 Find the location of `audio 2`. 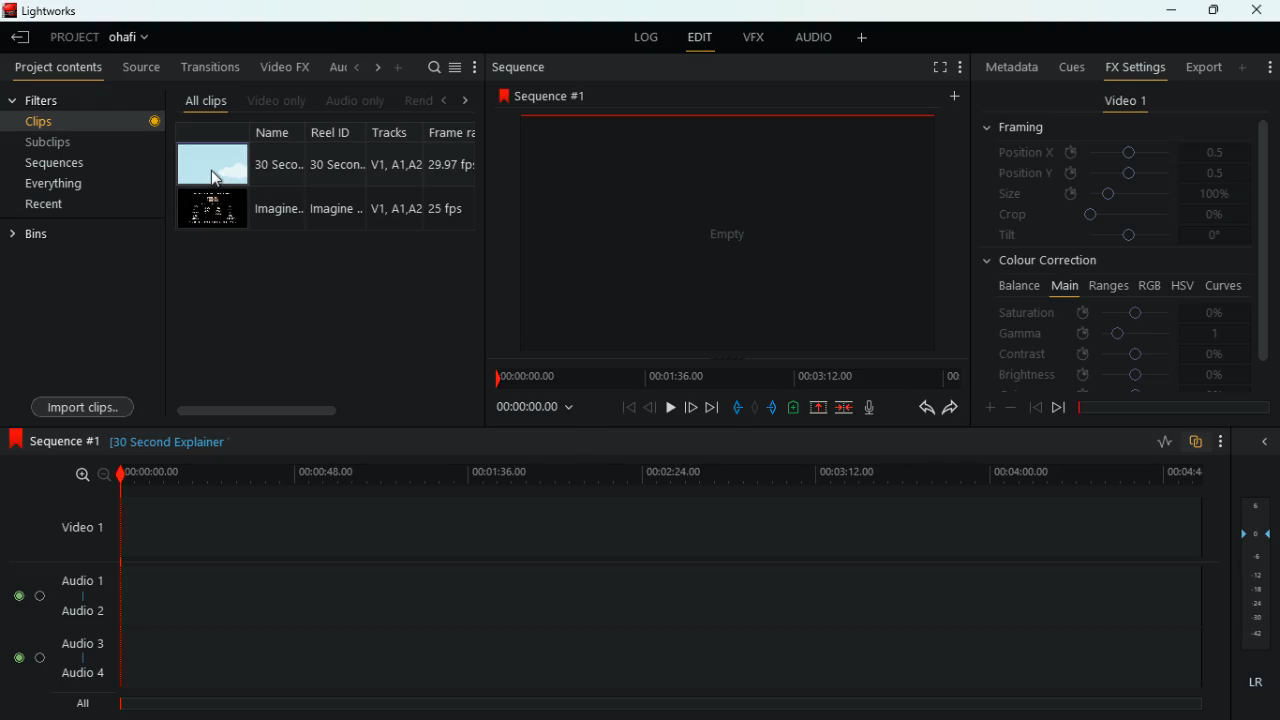

audio 2 is located at coordinates (81, 610).